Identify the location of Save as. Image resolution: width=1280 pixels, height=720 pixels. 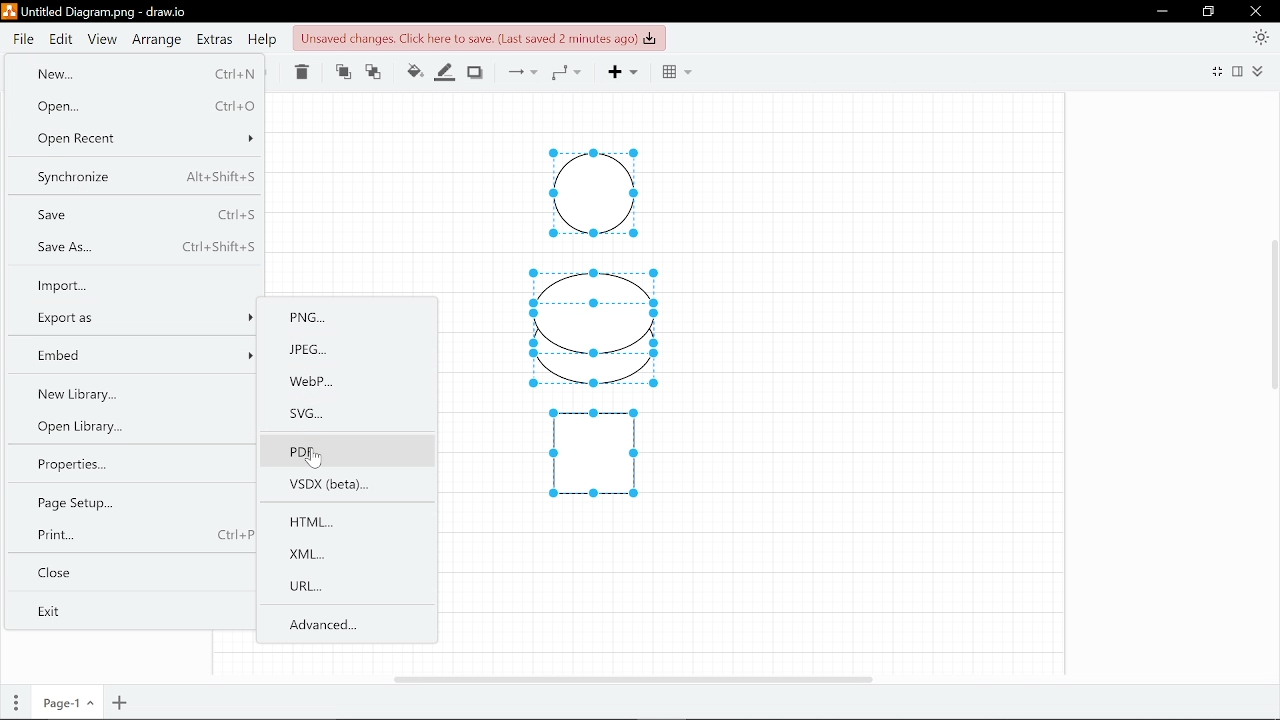
(142, 246).